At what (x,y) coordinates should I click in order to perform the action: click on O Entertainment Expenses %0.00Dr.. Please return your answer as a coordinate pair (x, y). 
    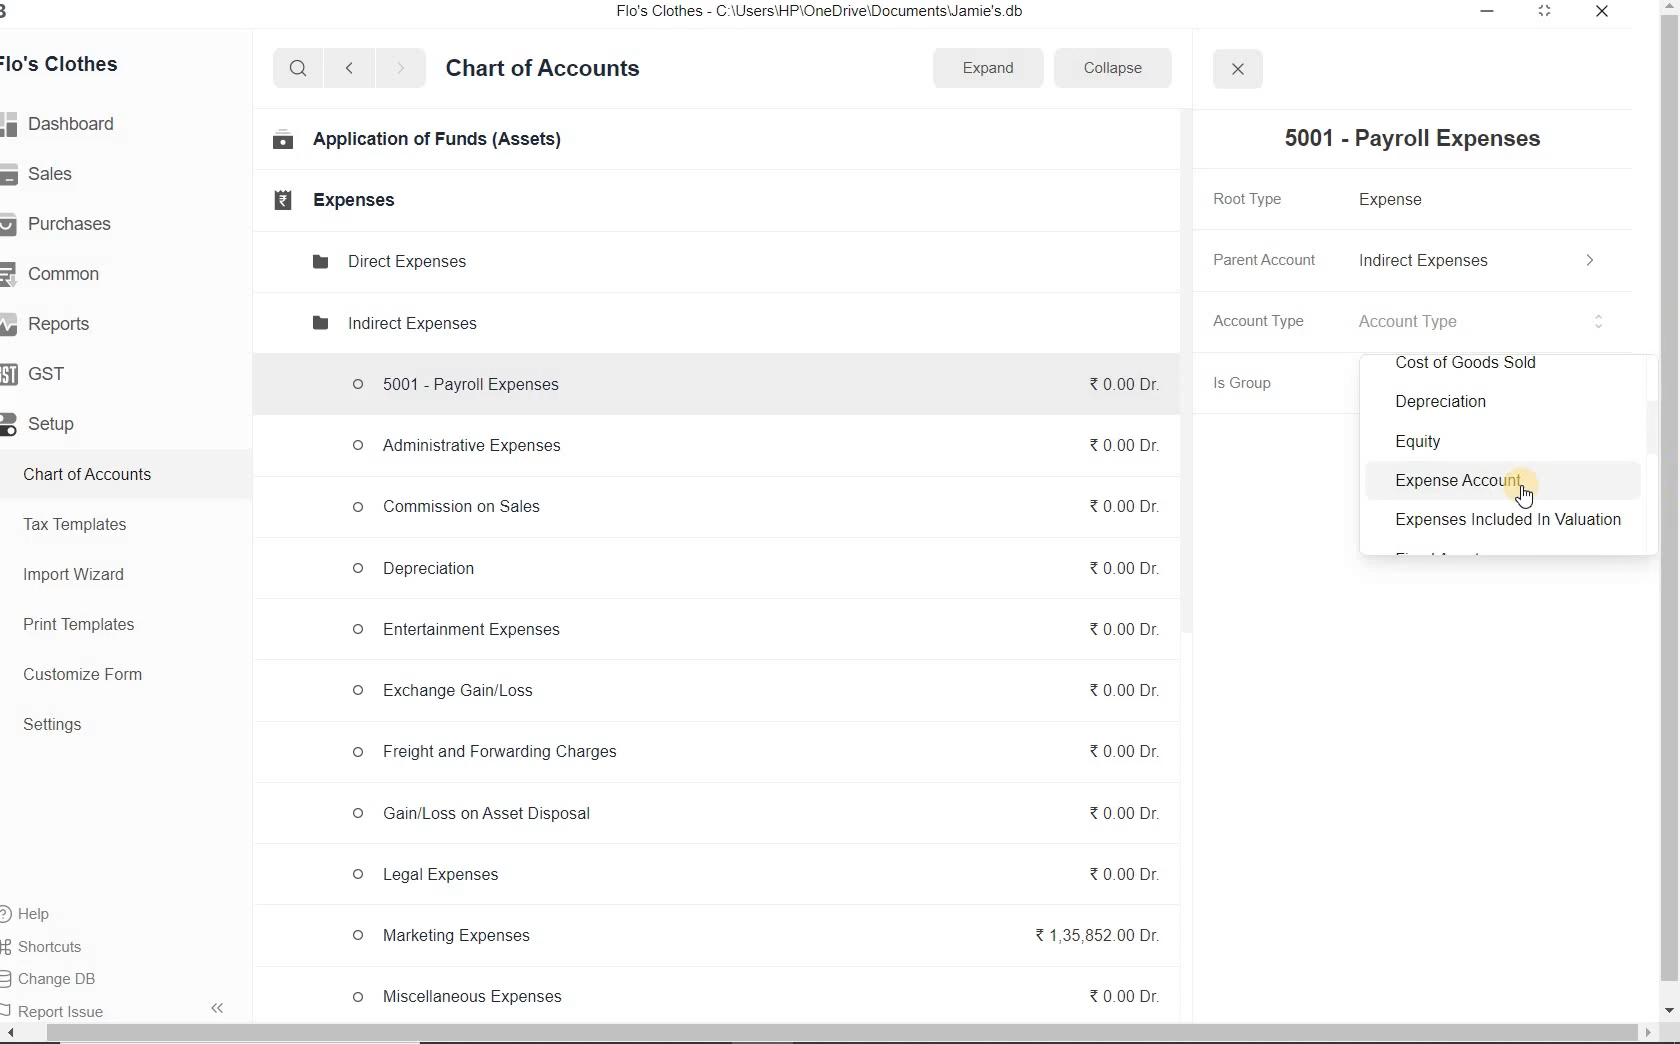
    Looking at the image, I should click on (756, 634).